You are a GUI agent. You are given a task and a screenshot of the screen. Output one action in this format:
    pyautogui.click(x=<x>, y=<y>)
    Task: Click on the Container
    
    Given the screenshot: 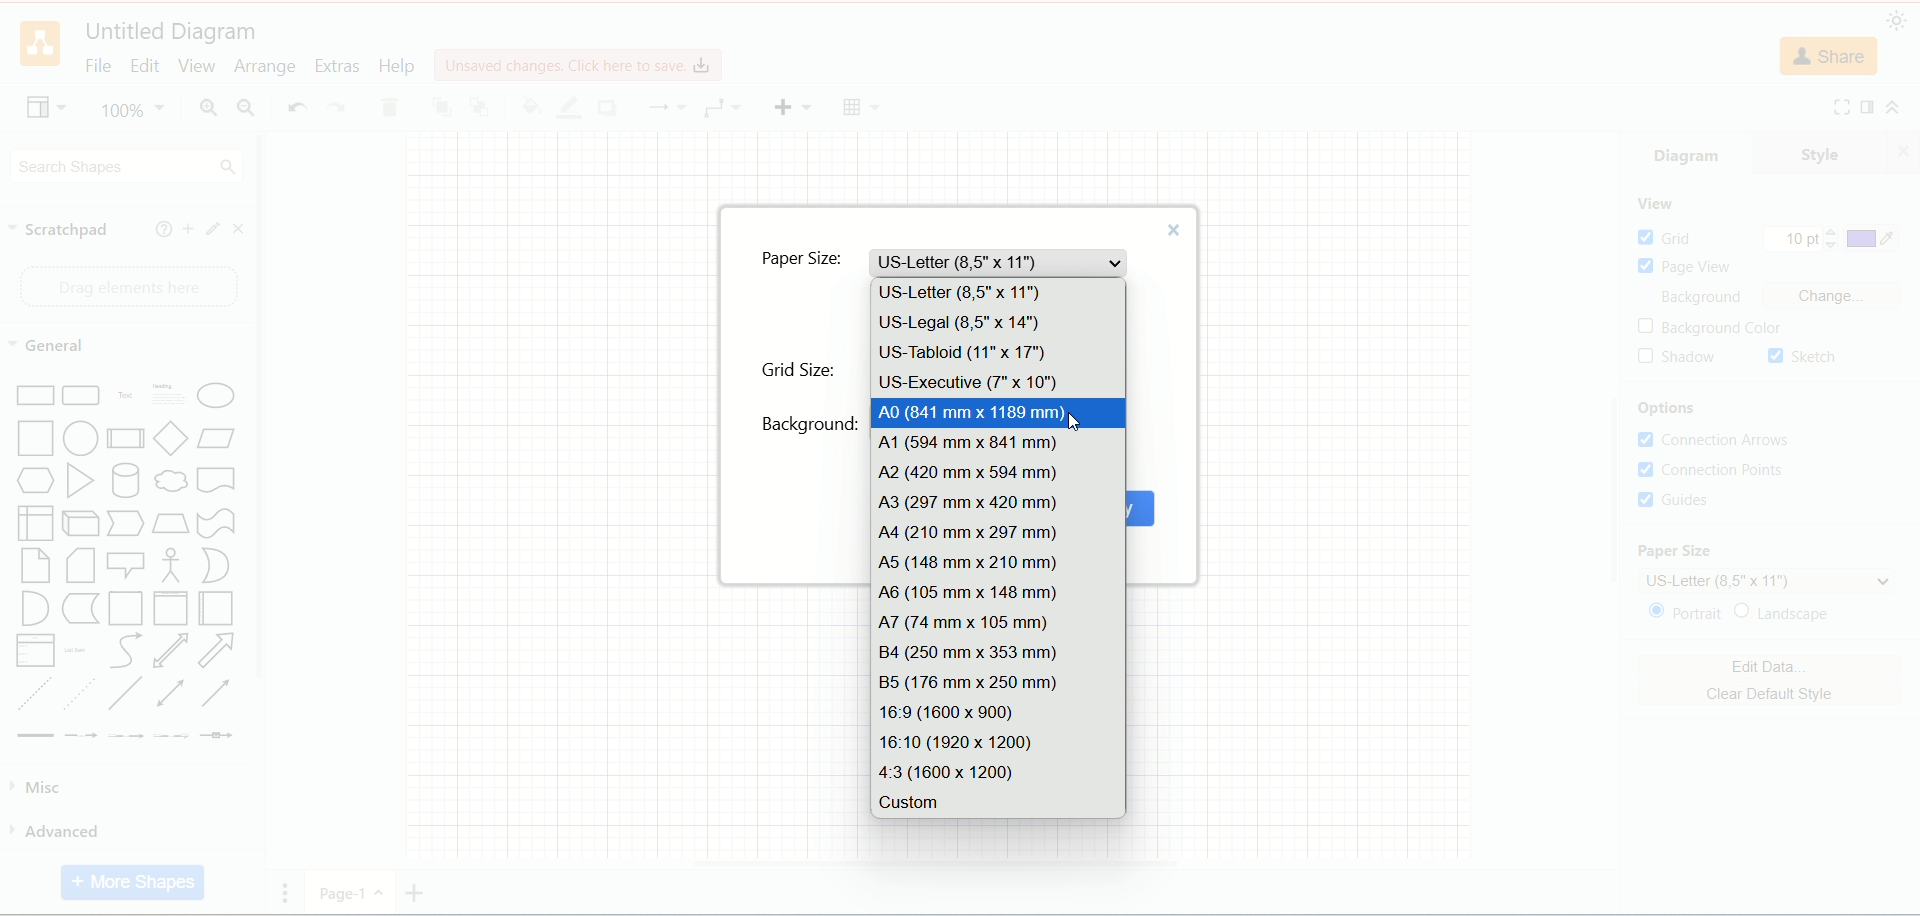 What is the action you would take?
    pyautogui.click(x=126, y=610)
    